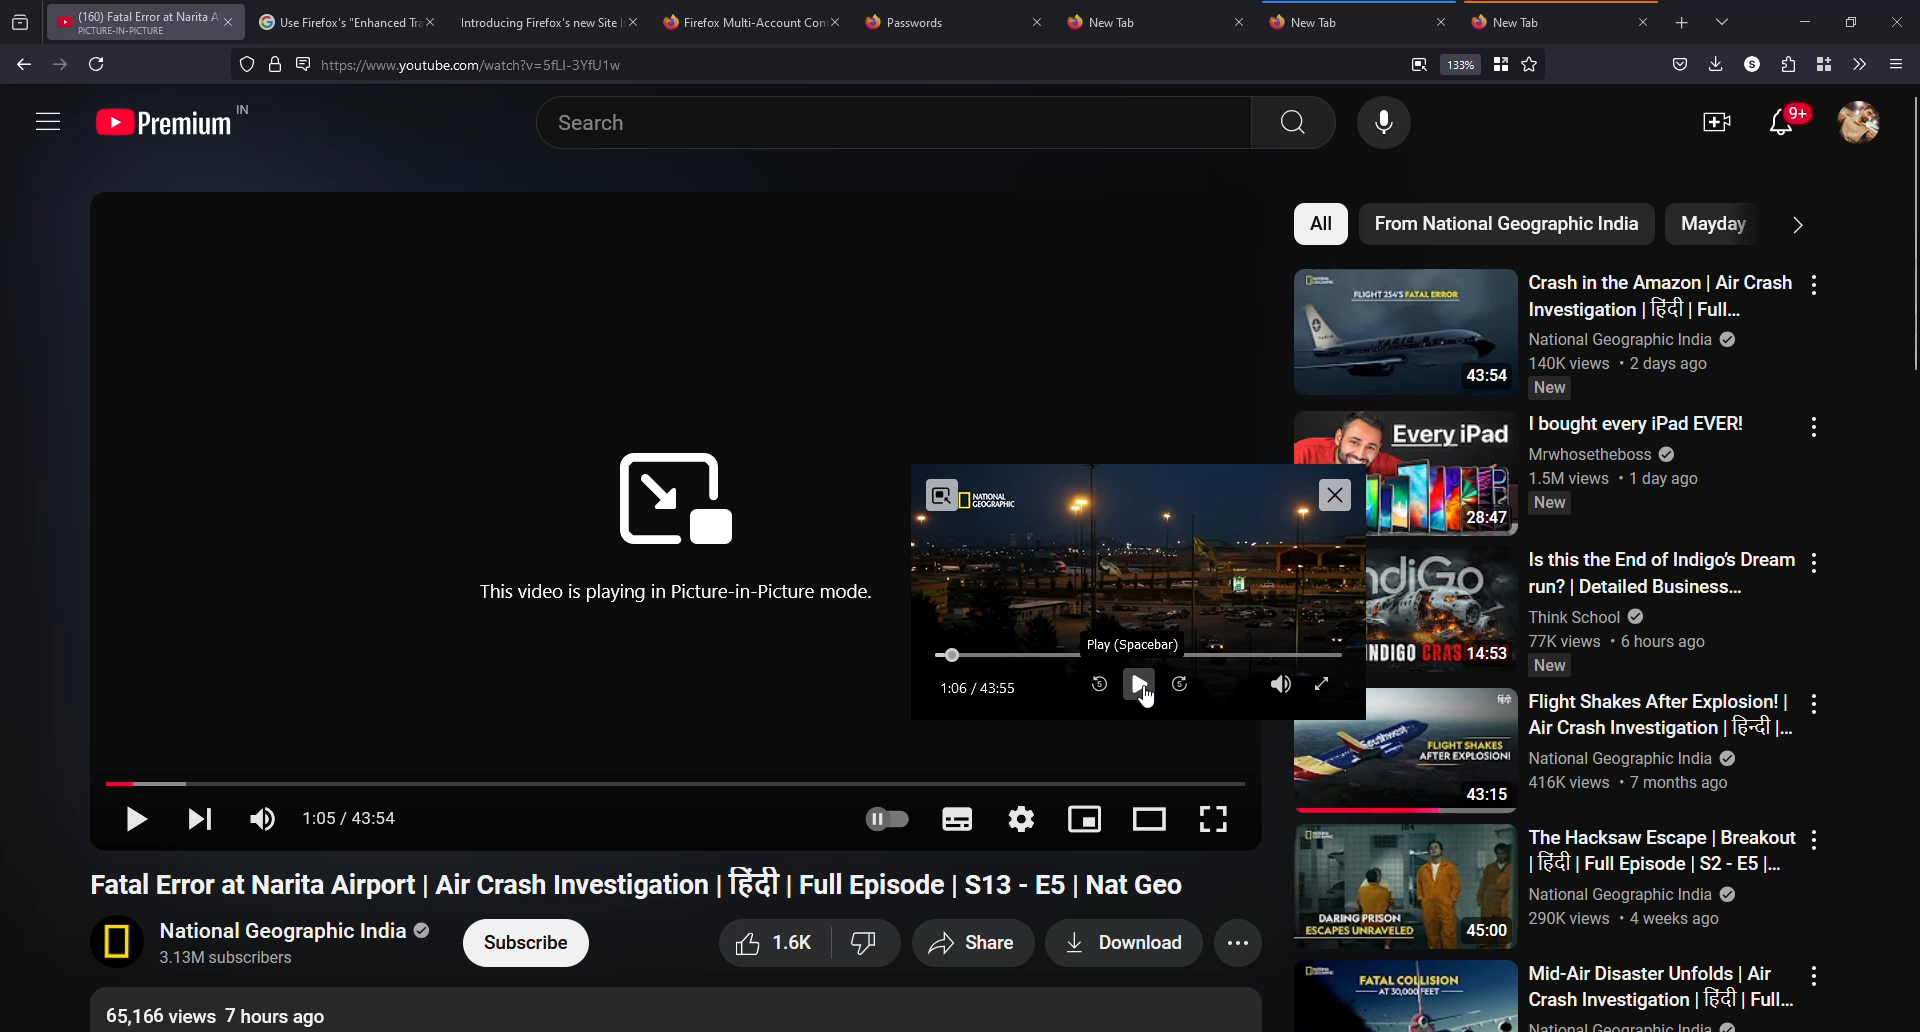 The height and width of the screenshot is (1032, 1920). What do you see at coordinates (1813, 703) in the screenshot?
I see `more` at bounding box center [1813, 703].